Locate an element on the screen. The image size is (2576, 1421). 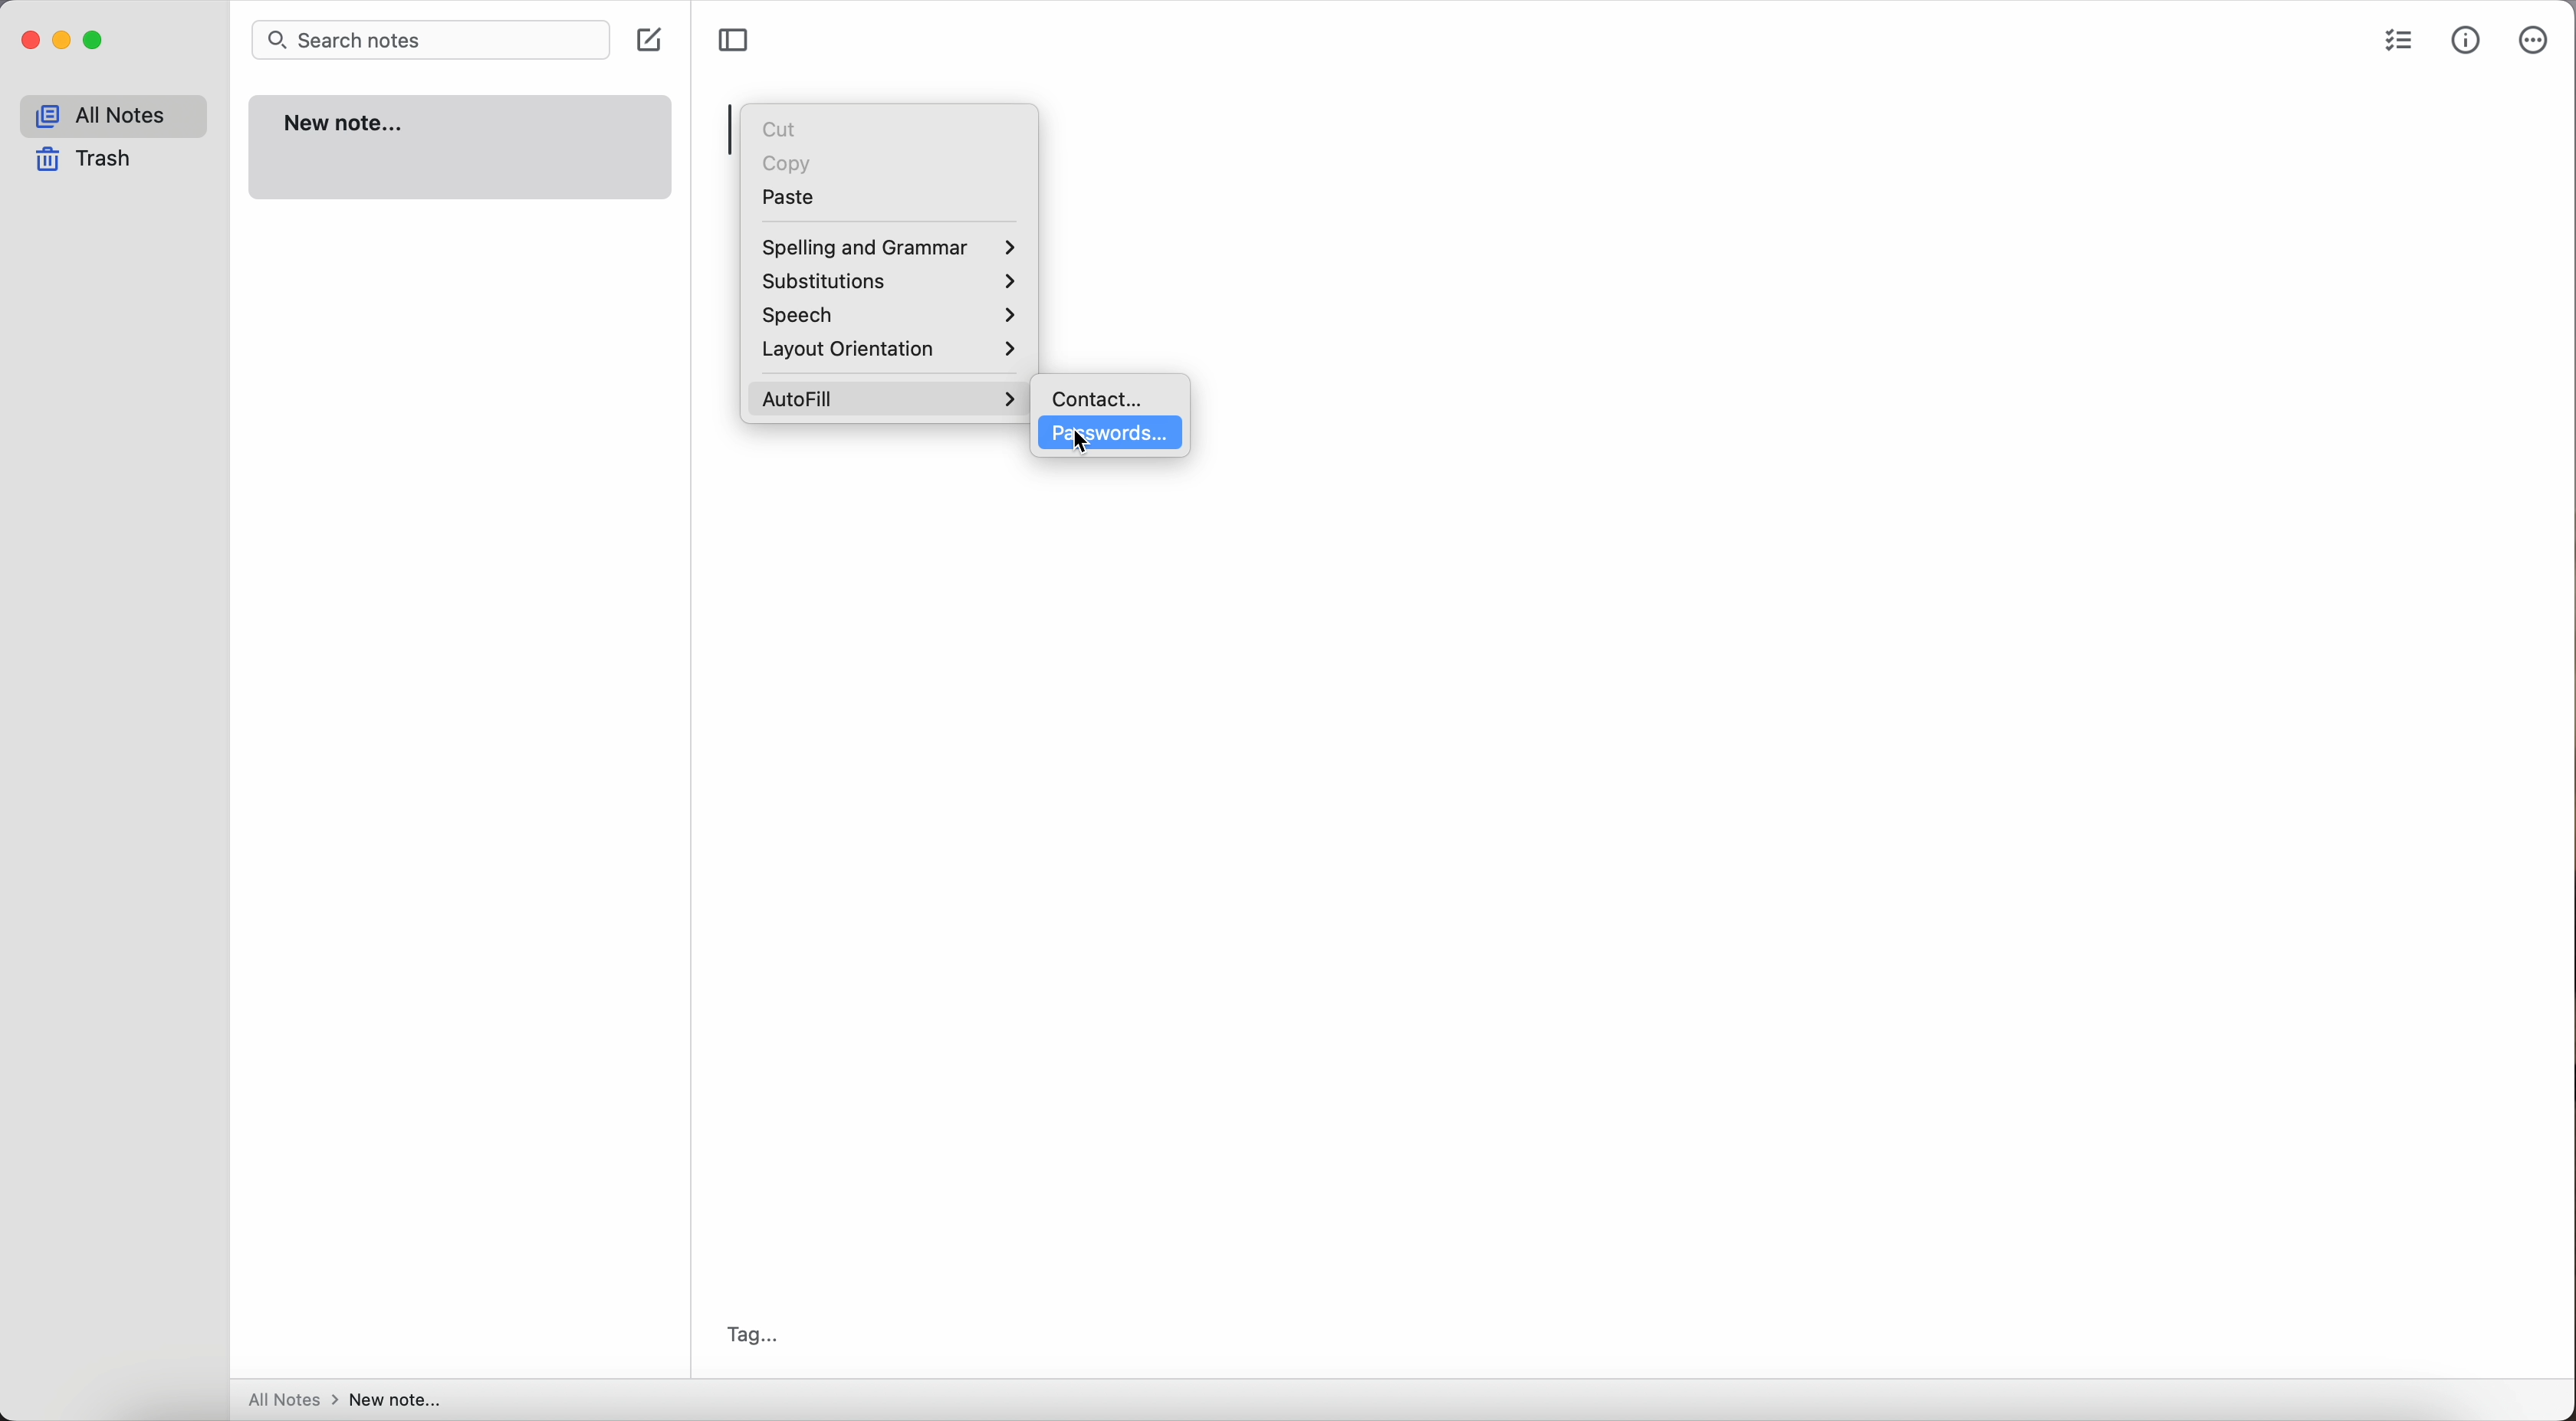
speech is located at coordinates (892, 318).